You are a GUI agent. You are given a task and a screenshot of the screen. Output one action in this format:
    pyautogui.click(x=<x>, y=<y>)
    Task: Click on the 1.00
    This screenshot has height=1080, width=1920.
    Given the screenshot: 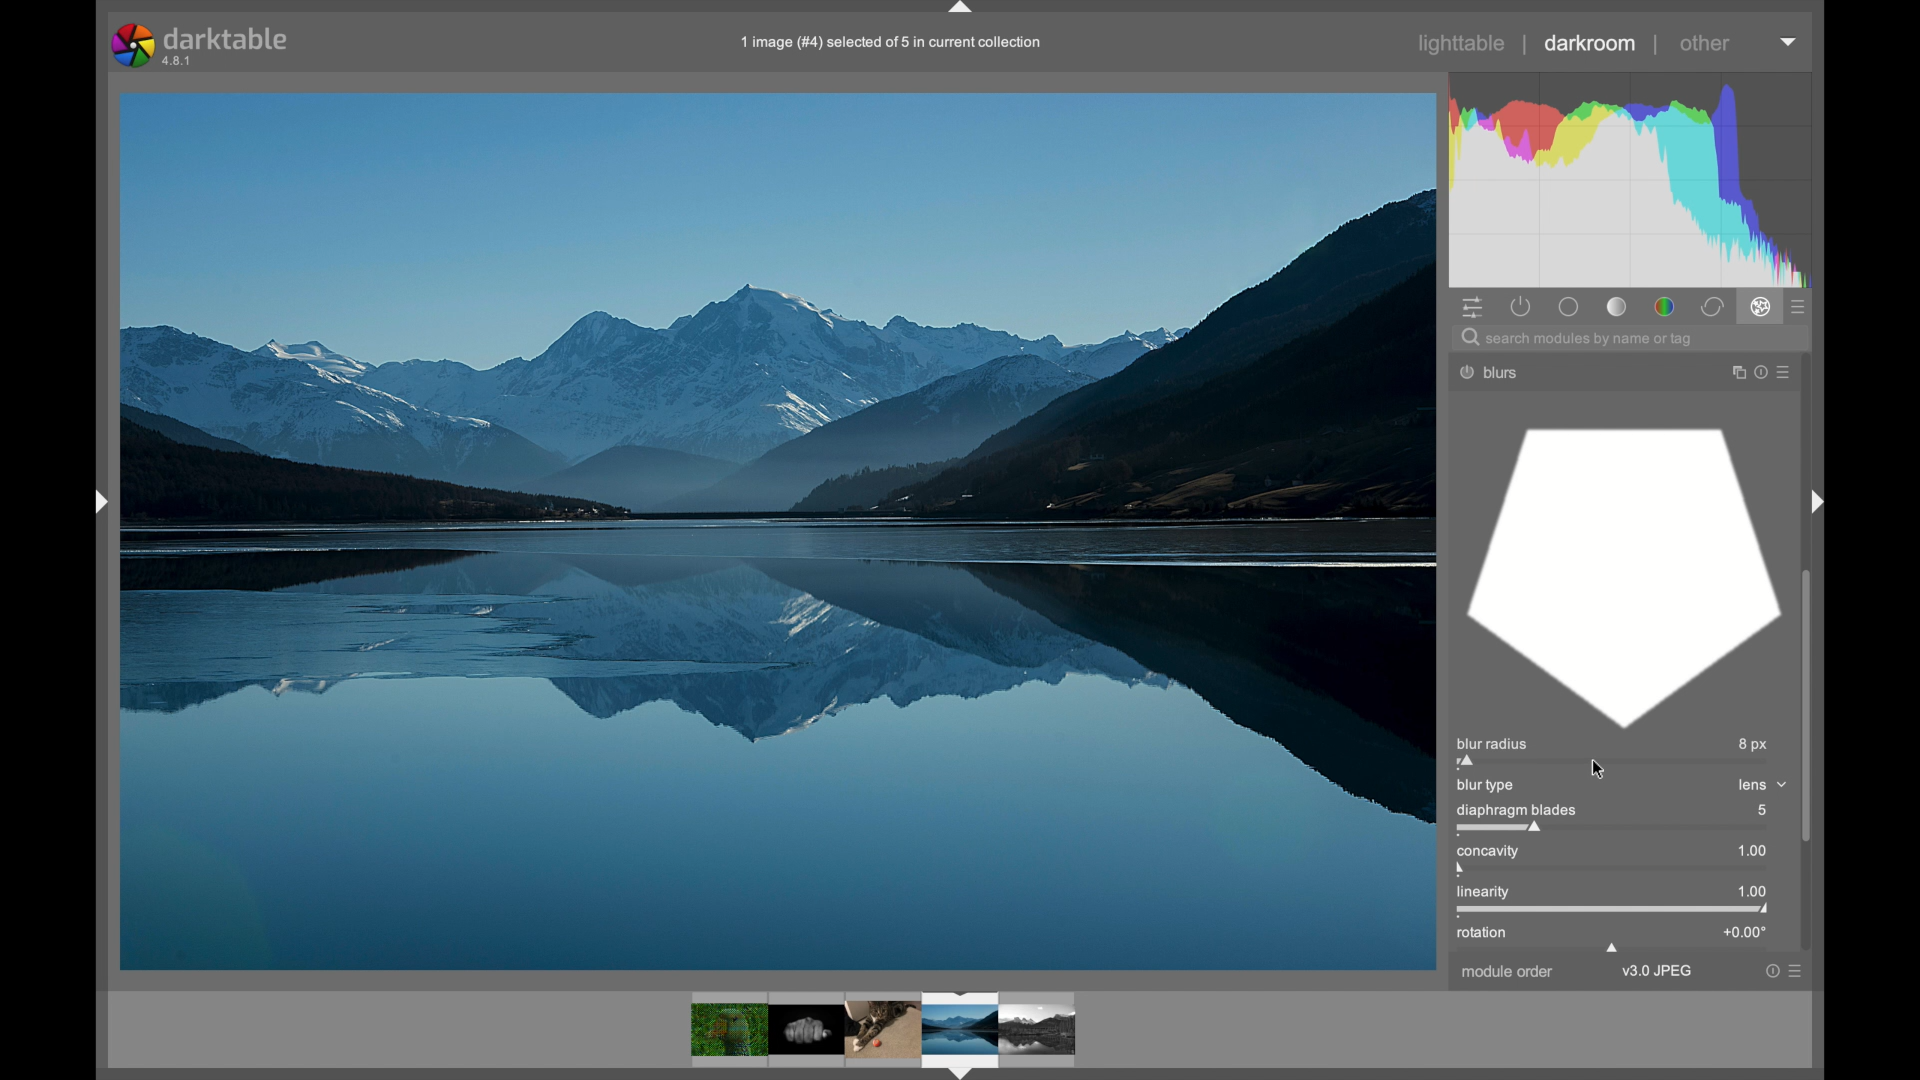 What is the action you would take?
    pyautogui.click(x=1752, y=889)
    